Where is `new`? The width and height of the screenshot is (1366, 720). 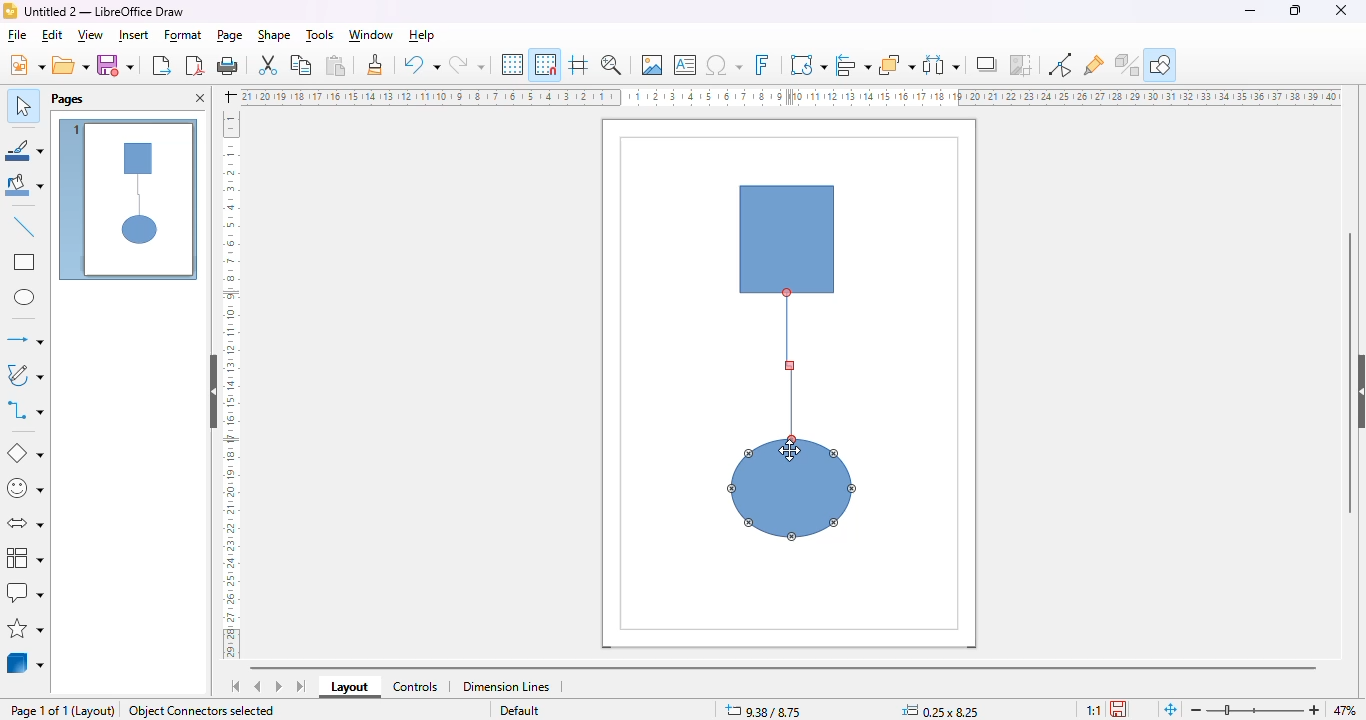 new is located at coordinates (27, 64).